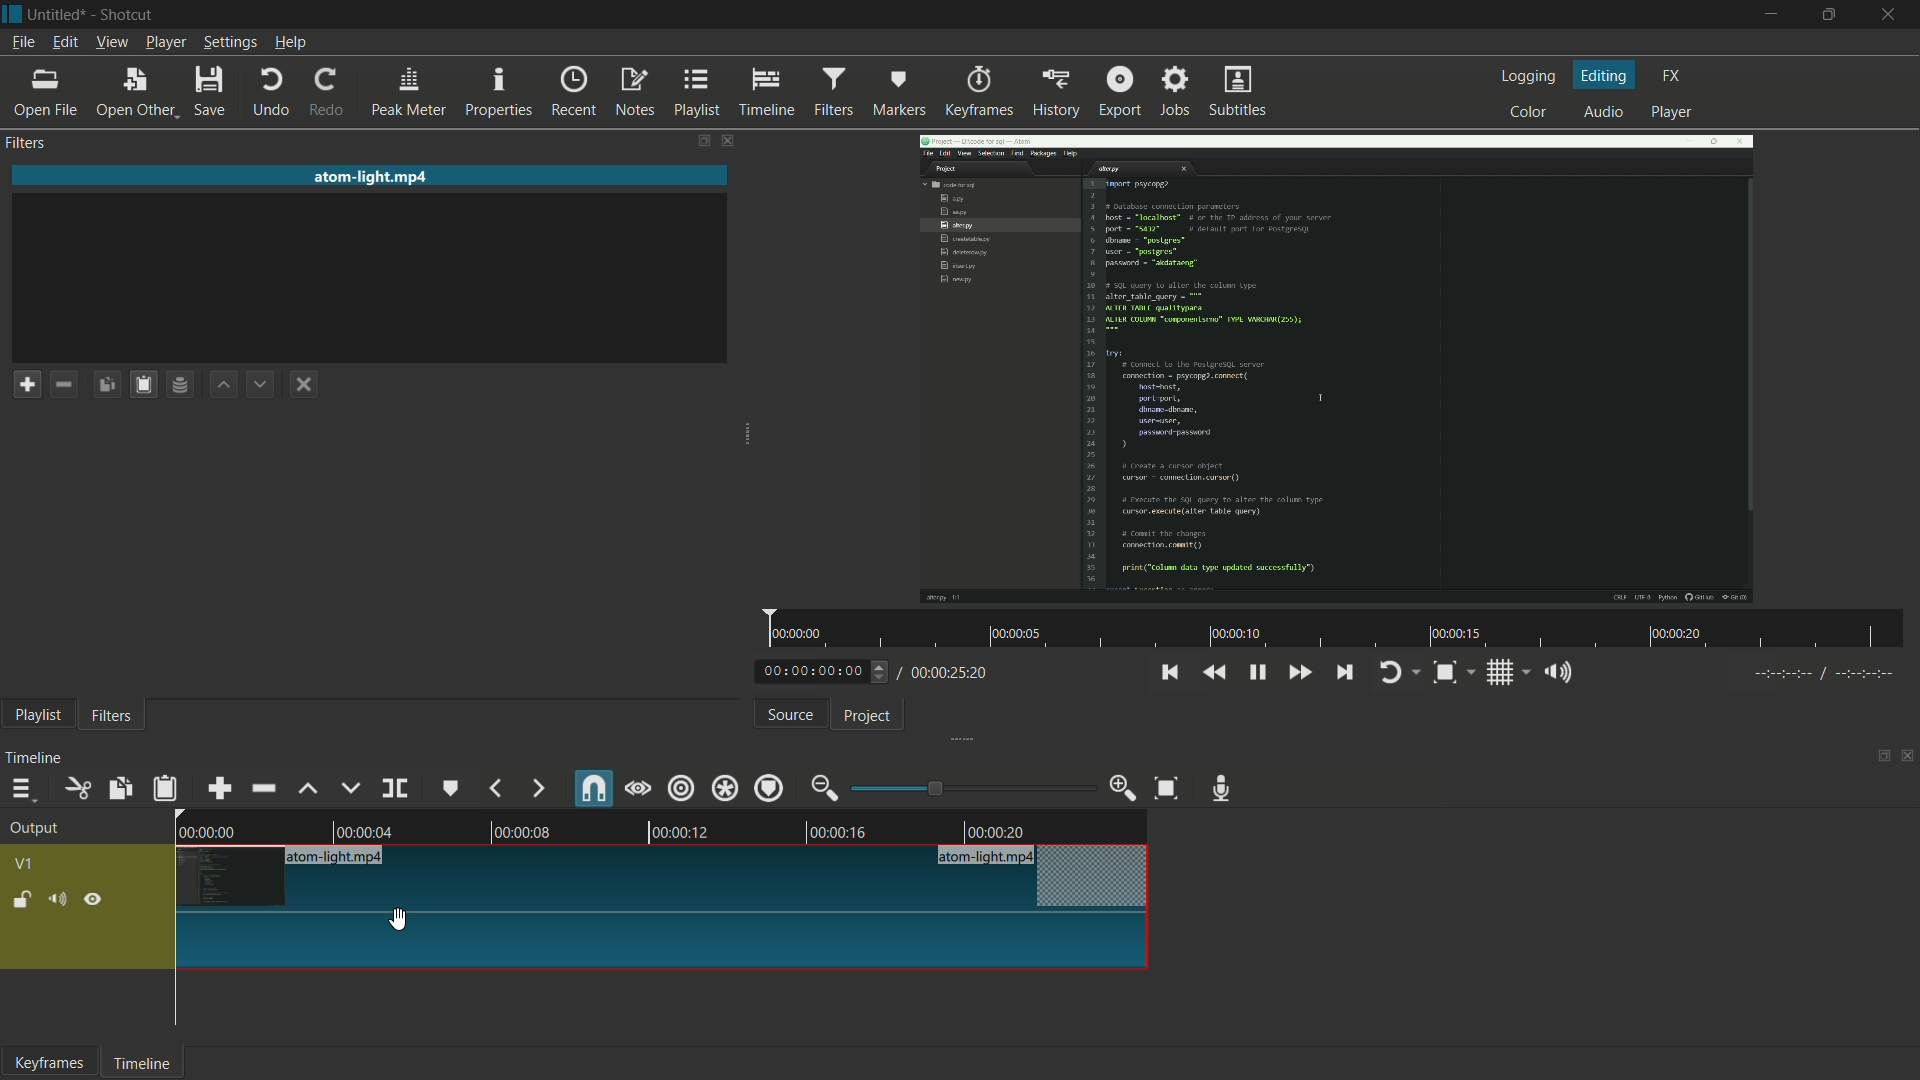 Image resolution: width=1920 pixels, height=1080 pixels. What do you see at coordinates (23, 790) in the screenshot?
I see `timeline menu` at bounding box center [23, 790].